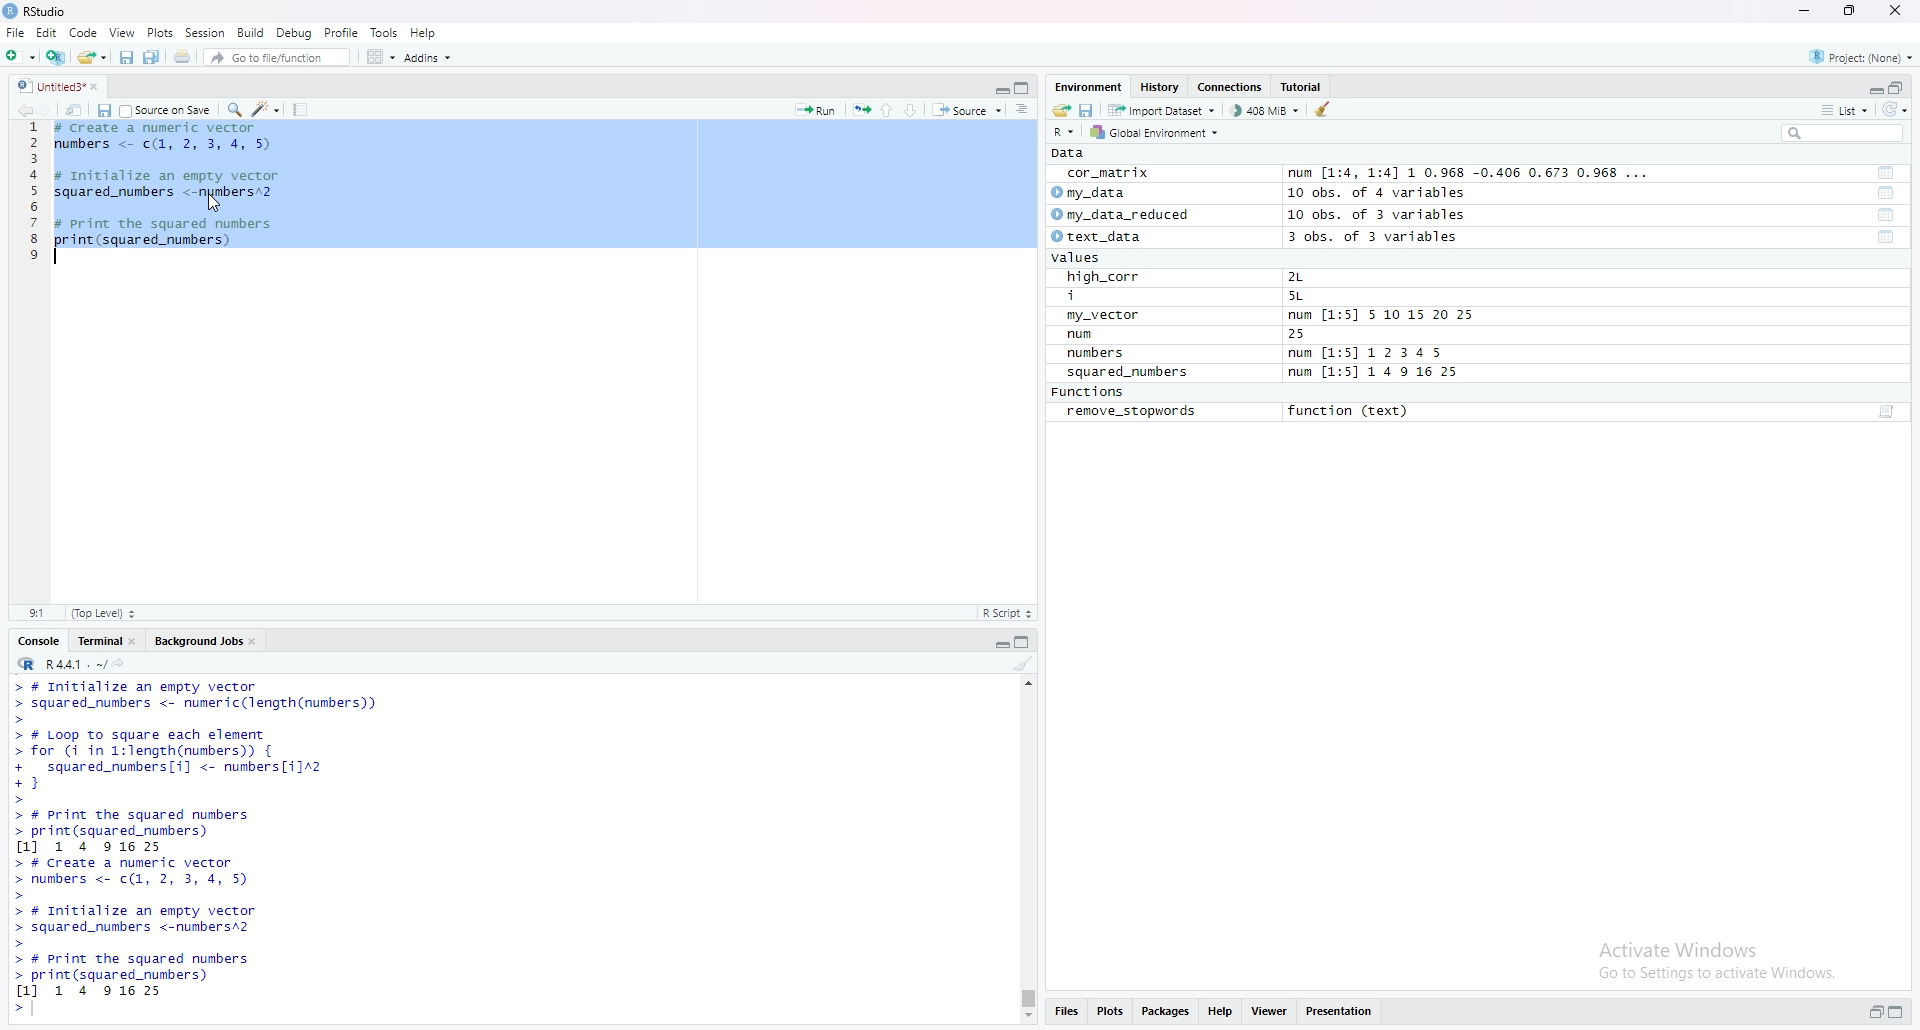 The image size is (1920, 1030). What do you see at coordinates (967, 109) in the screenshot?
I see `Source` at bounding box center [967, 109].